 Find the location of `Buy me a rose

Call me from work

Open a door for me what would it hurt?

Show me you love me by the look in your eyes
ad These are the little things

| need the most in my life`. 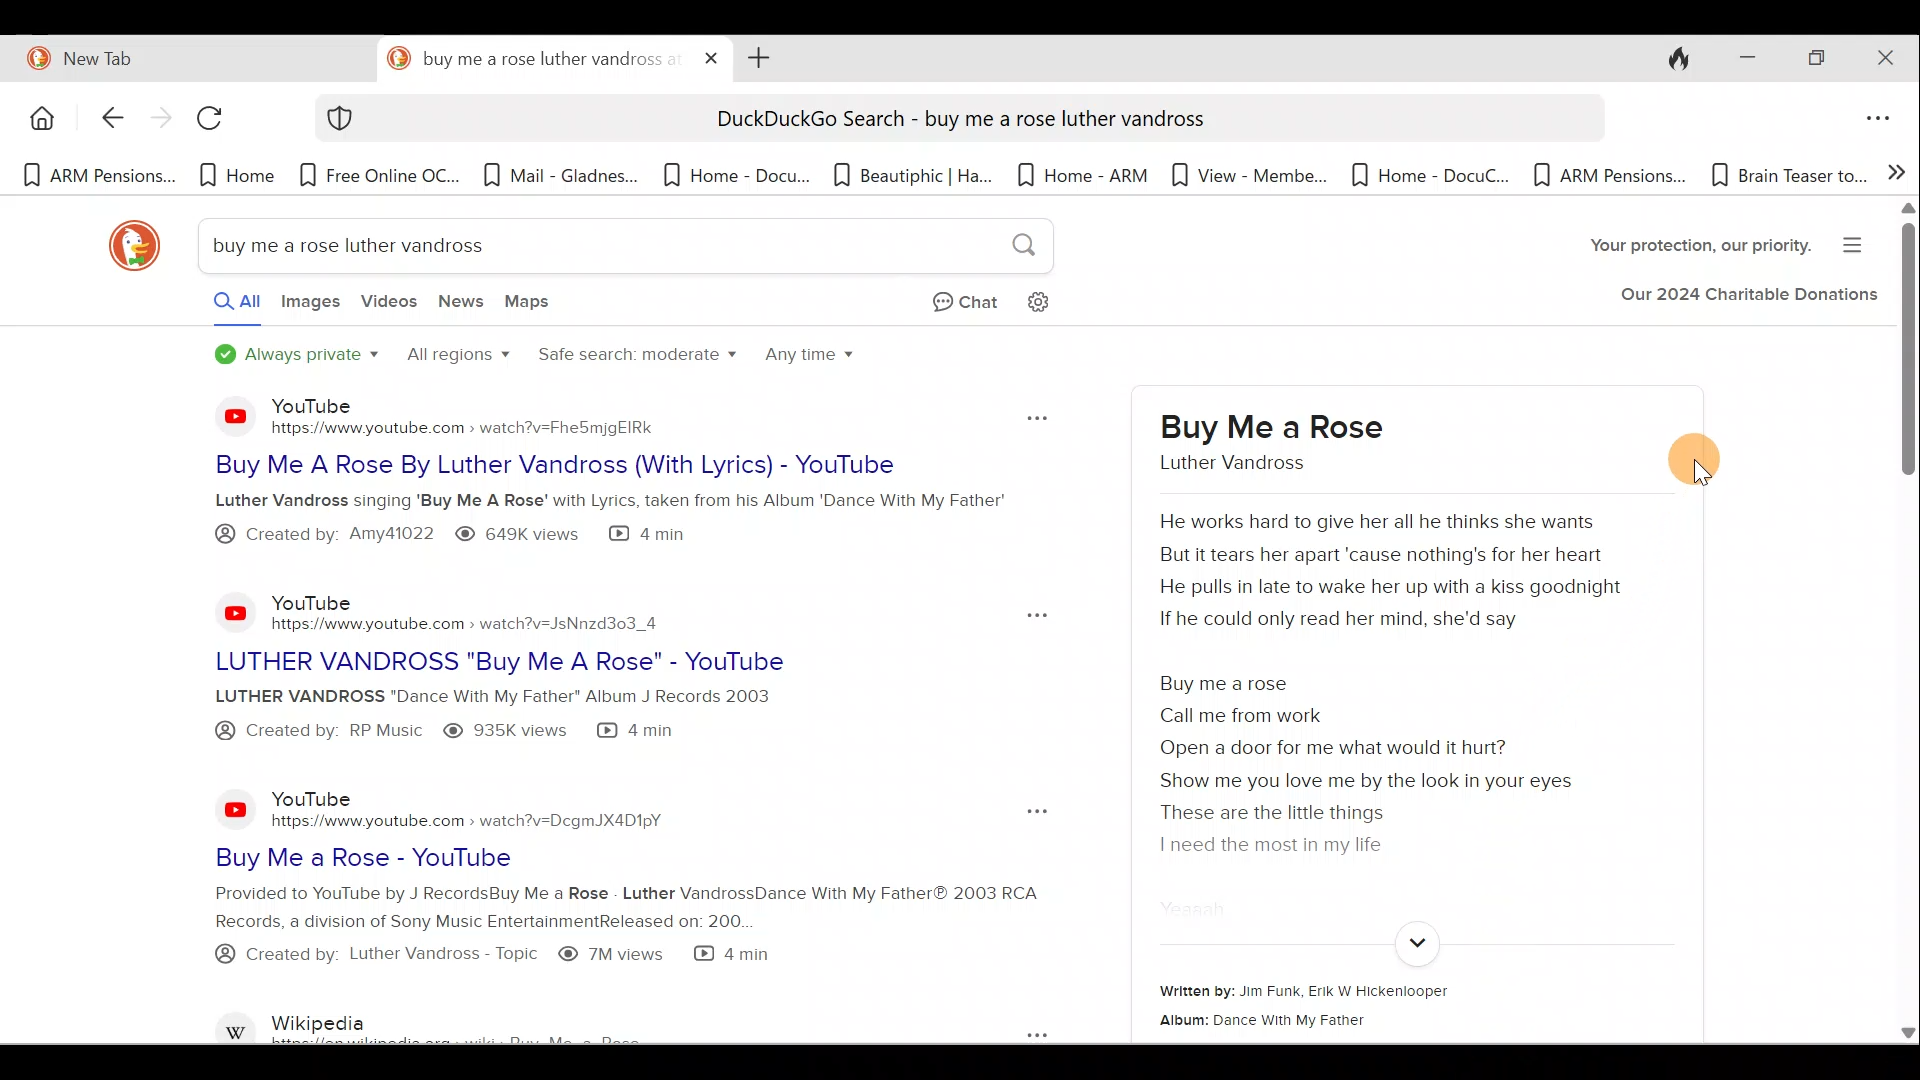

Buy me a rose

Call me from work

Open a door for me what would it hurt?

Show me you love me by the look in your eyes
ad These are the little things

| need the most in my life is located at coordinates (1388, 766).